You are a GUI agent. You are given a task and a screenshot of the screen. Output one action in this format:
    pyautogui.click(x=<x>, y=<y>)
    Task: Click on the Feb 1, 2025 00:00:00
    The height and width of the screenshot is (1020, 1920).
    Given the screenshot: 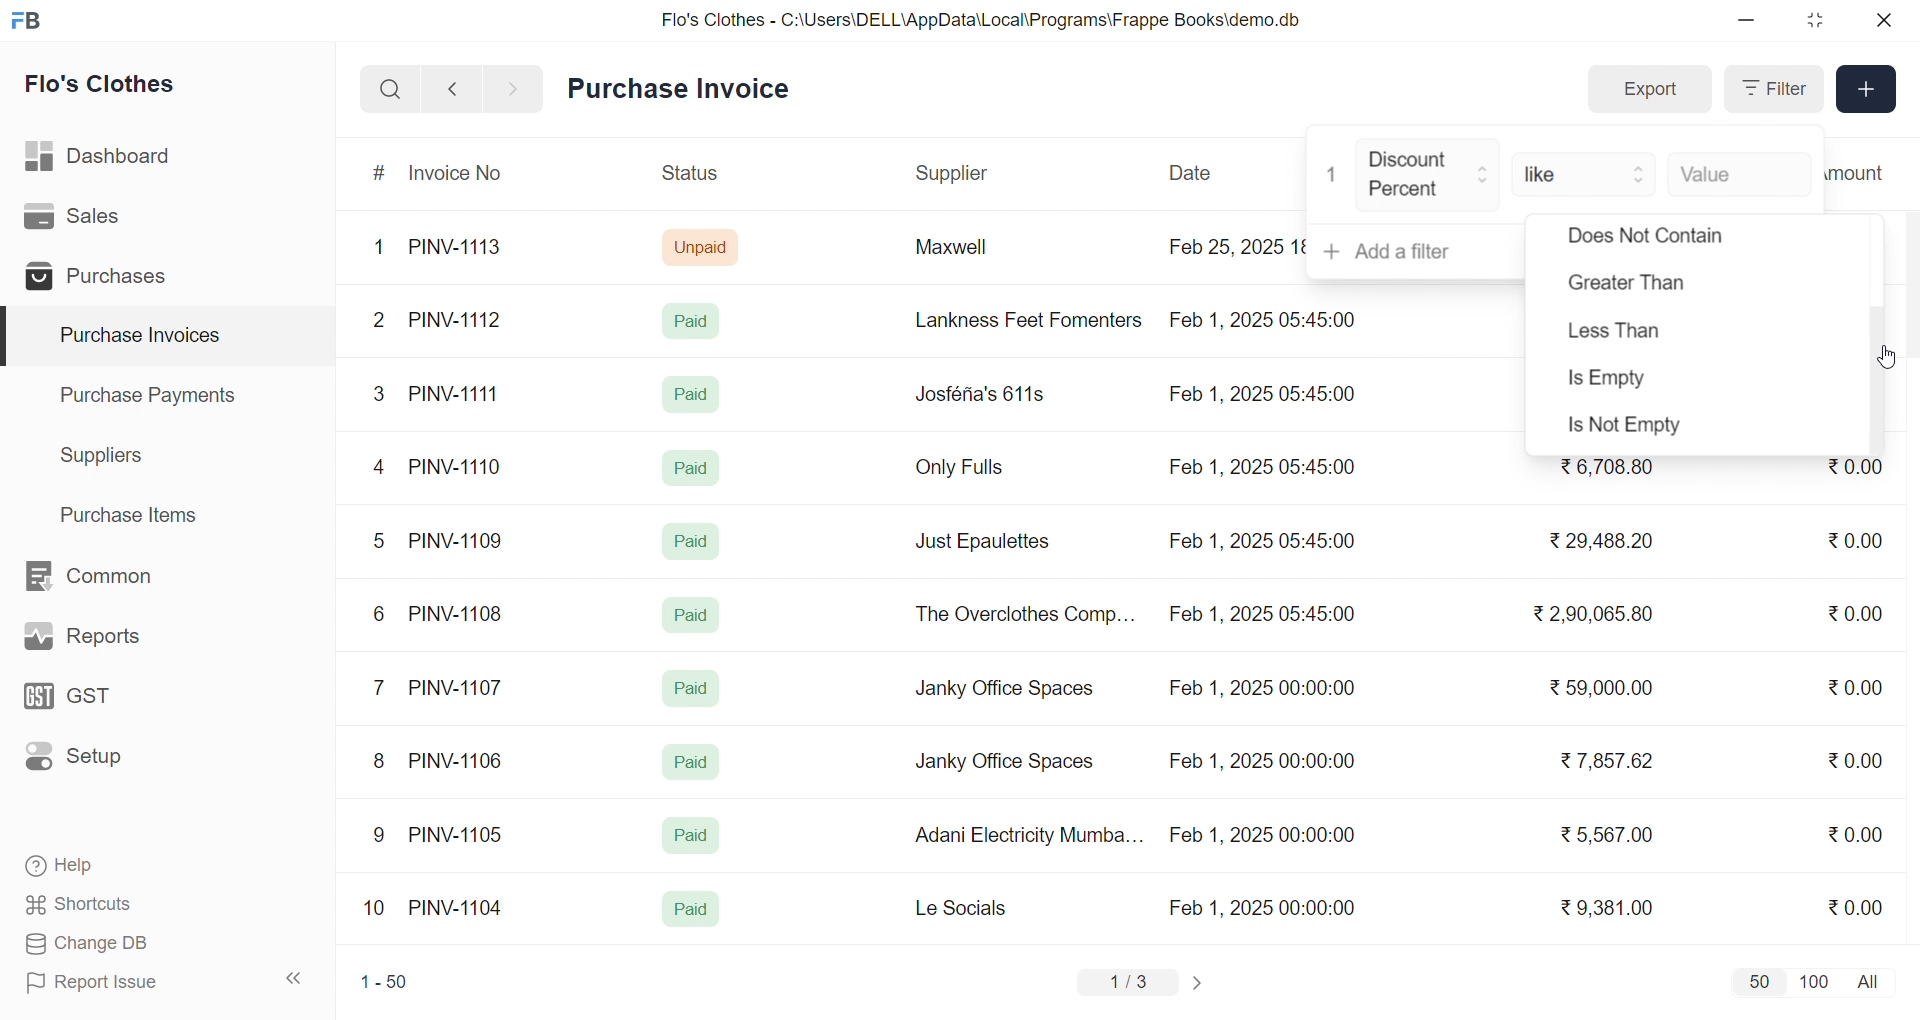 What is the action you would take?
    pyautogui.click(x=1262, y=835)
    